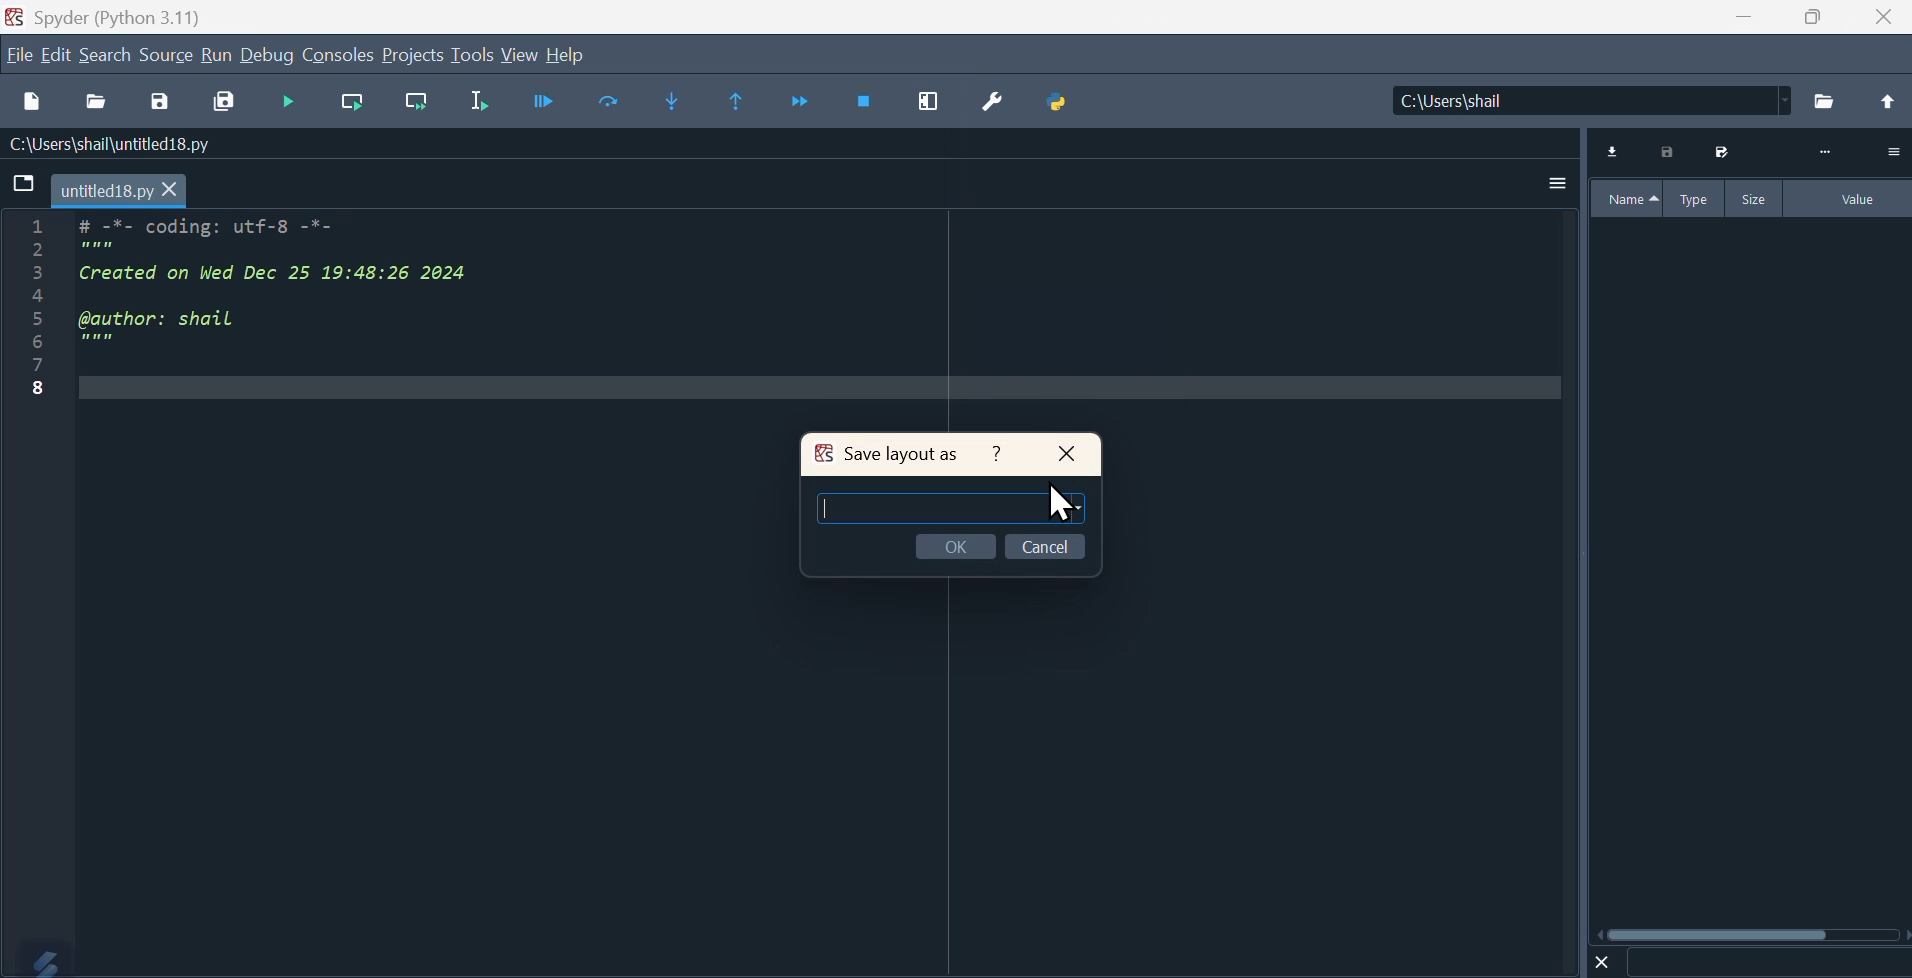 The image size is (1912, 978). Describe the element at coordinates (1046, 546) in the screenshot. I see `Cancel` at that location.